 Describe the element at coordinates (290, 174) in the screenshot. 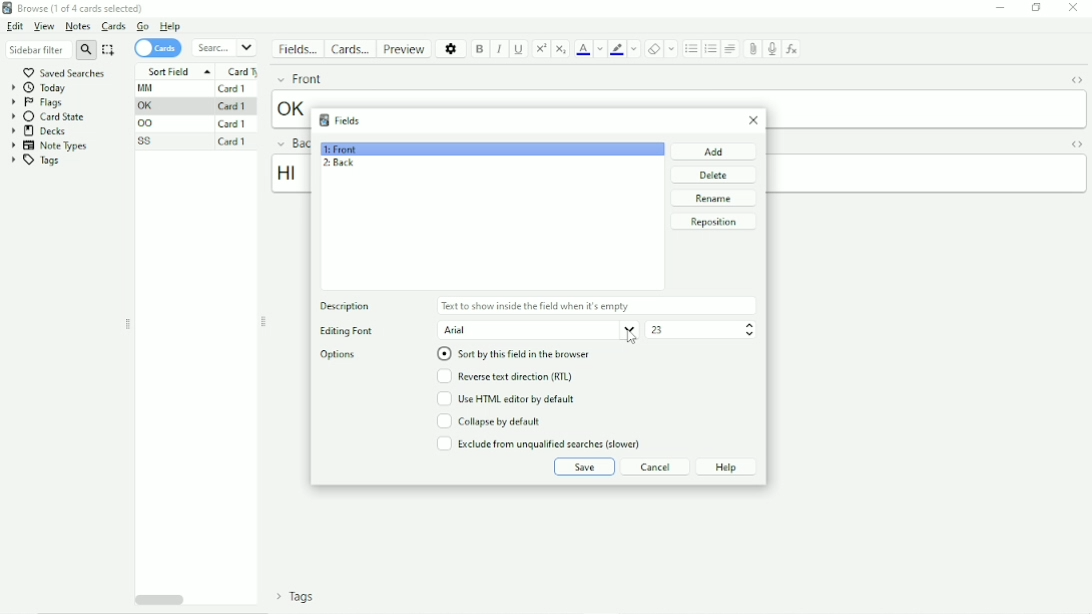

I see `hi` at that location.